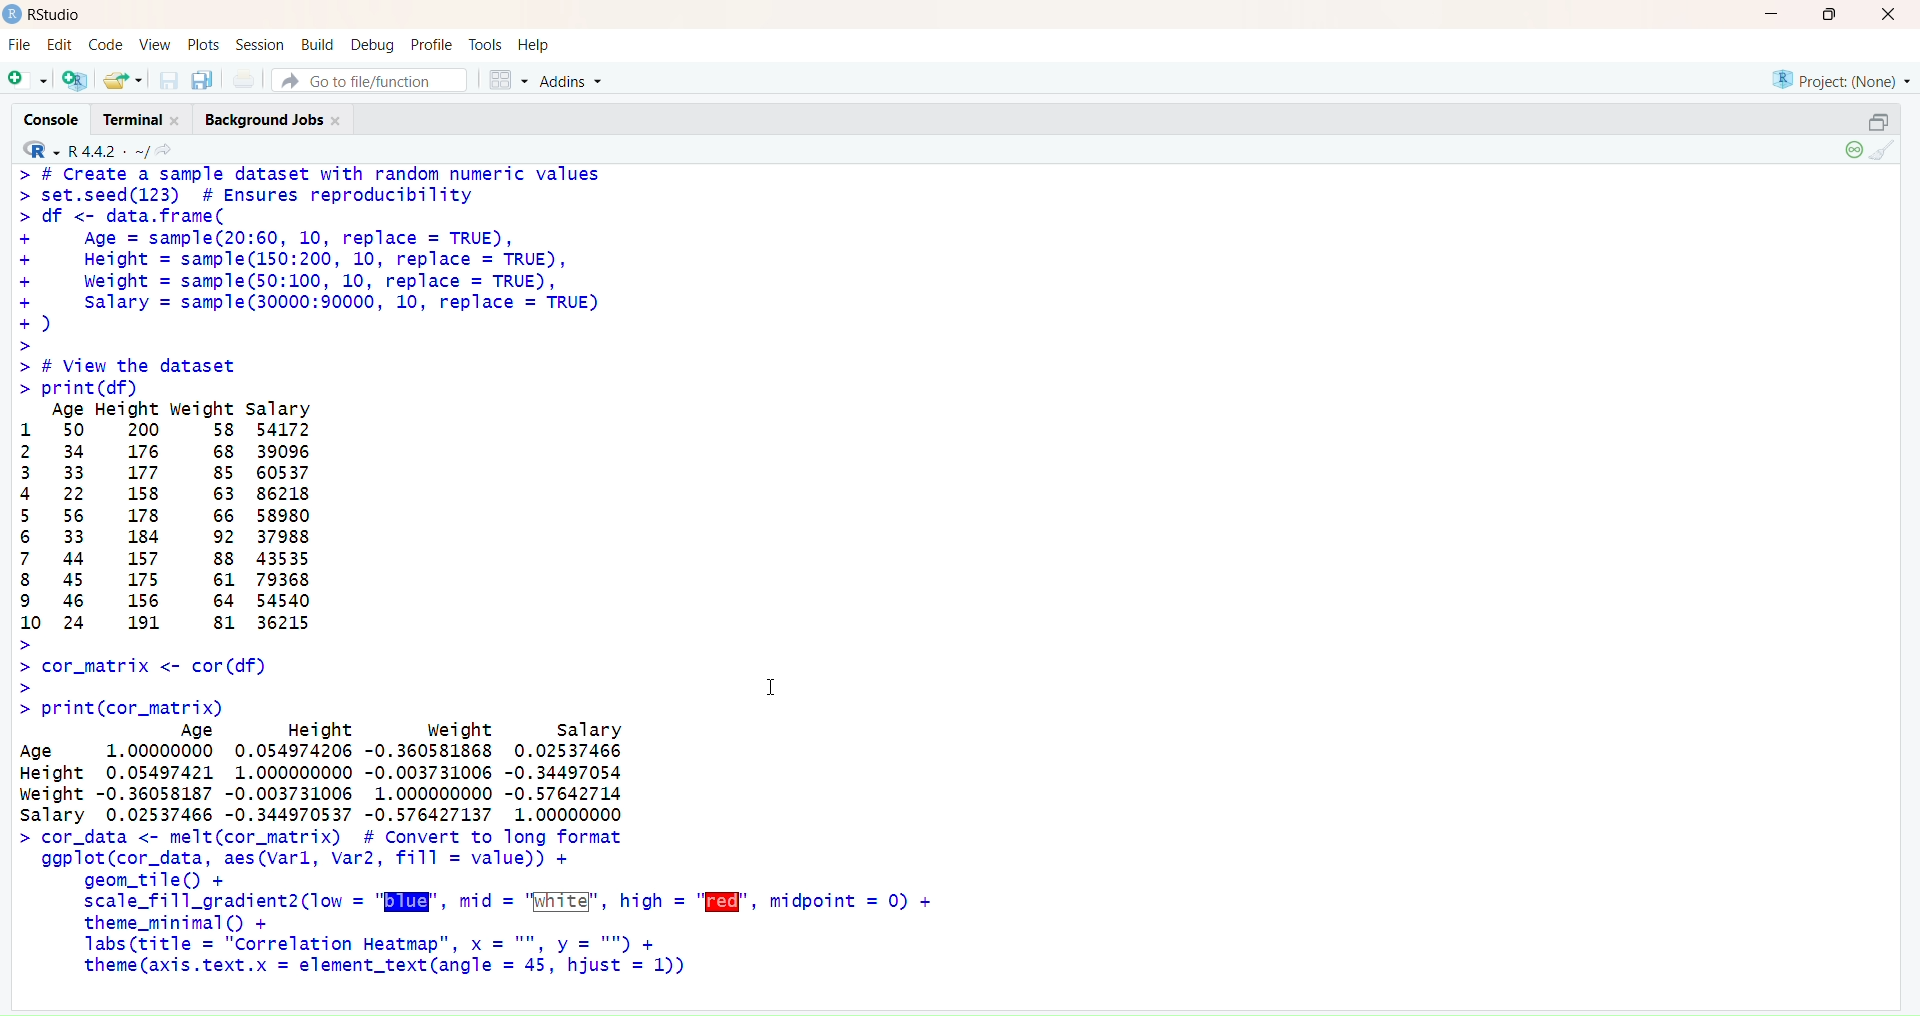  Describe the element at coordinates (373, 44) in the screenshot. I see `Debug` at that location.